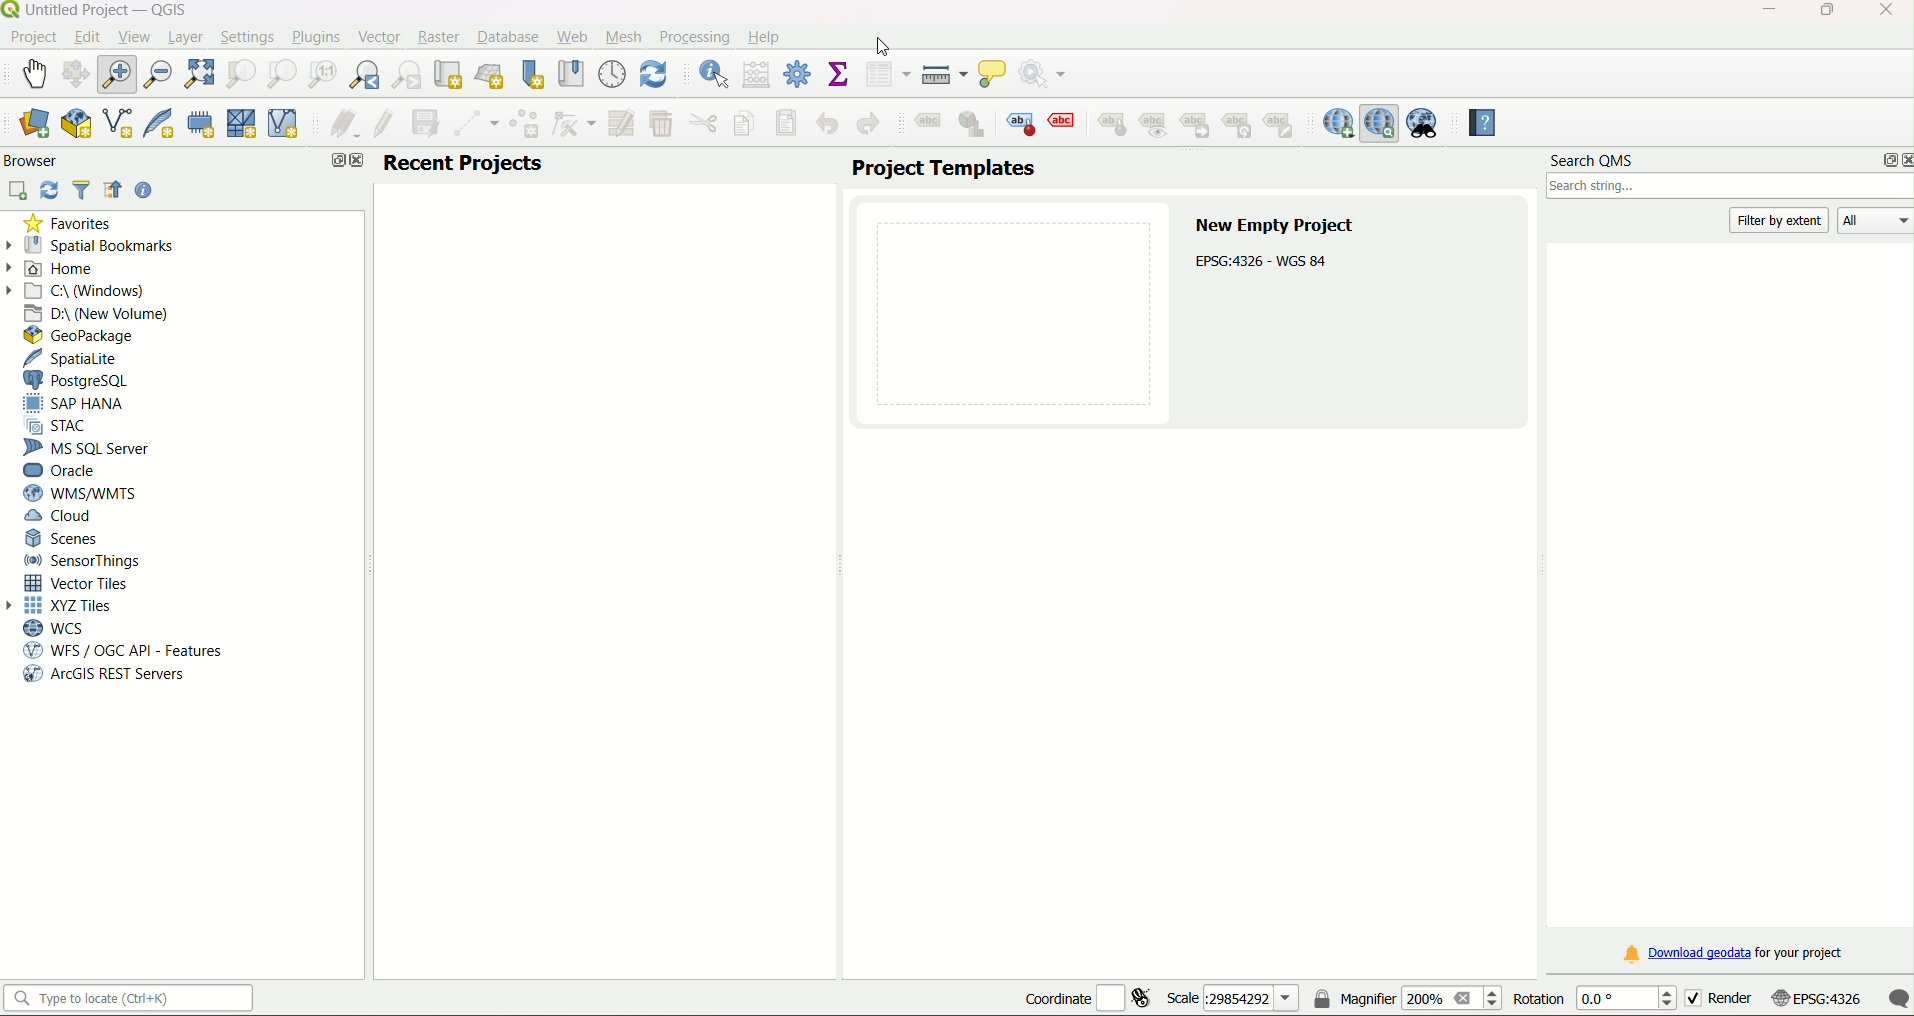  I want to click on project templates, so click(942, 169).